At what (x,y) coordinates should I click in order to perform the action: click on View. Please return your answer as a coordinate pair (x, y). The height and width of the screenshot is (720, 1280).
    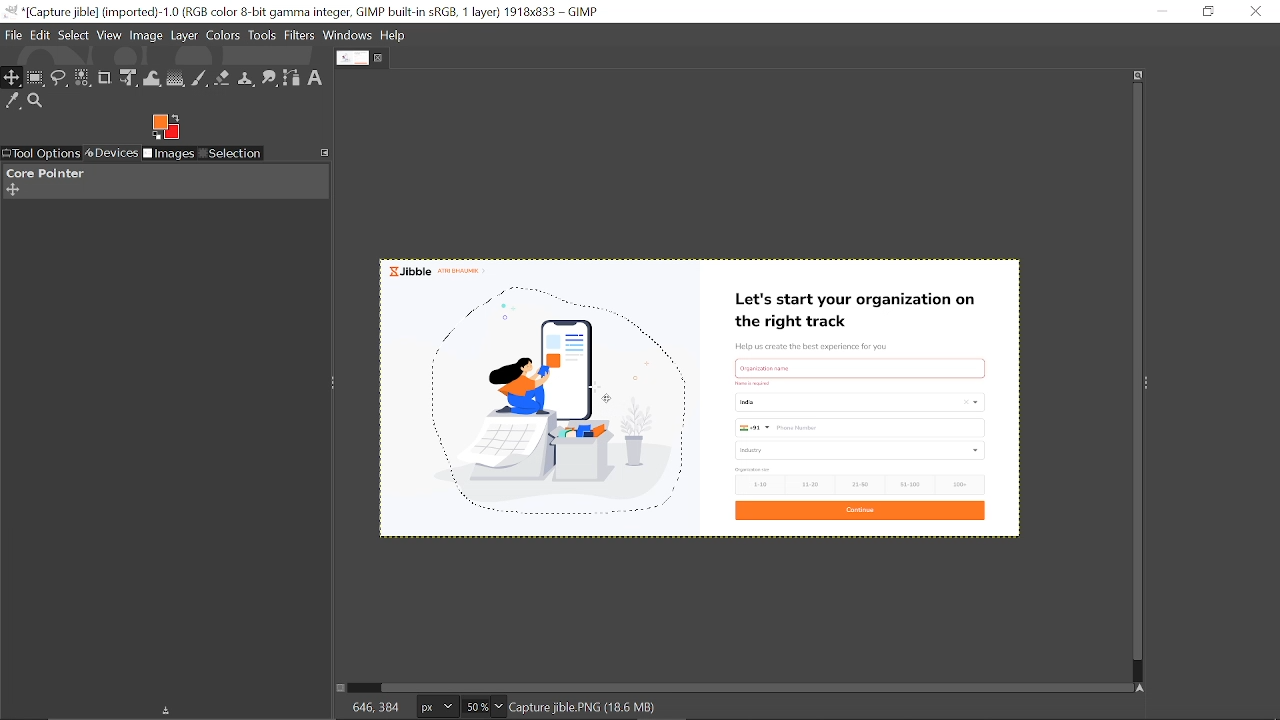
    Looking at the image, I should click on (109, 35).